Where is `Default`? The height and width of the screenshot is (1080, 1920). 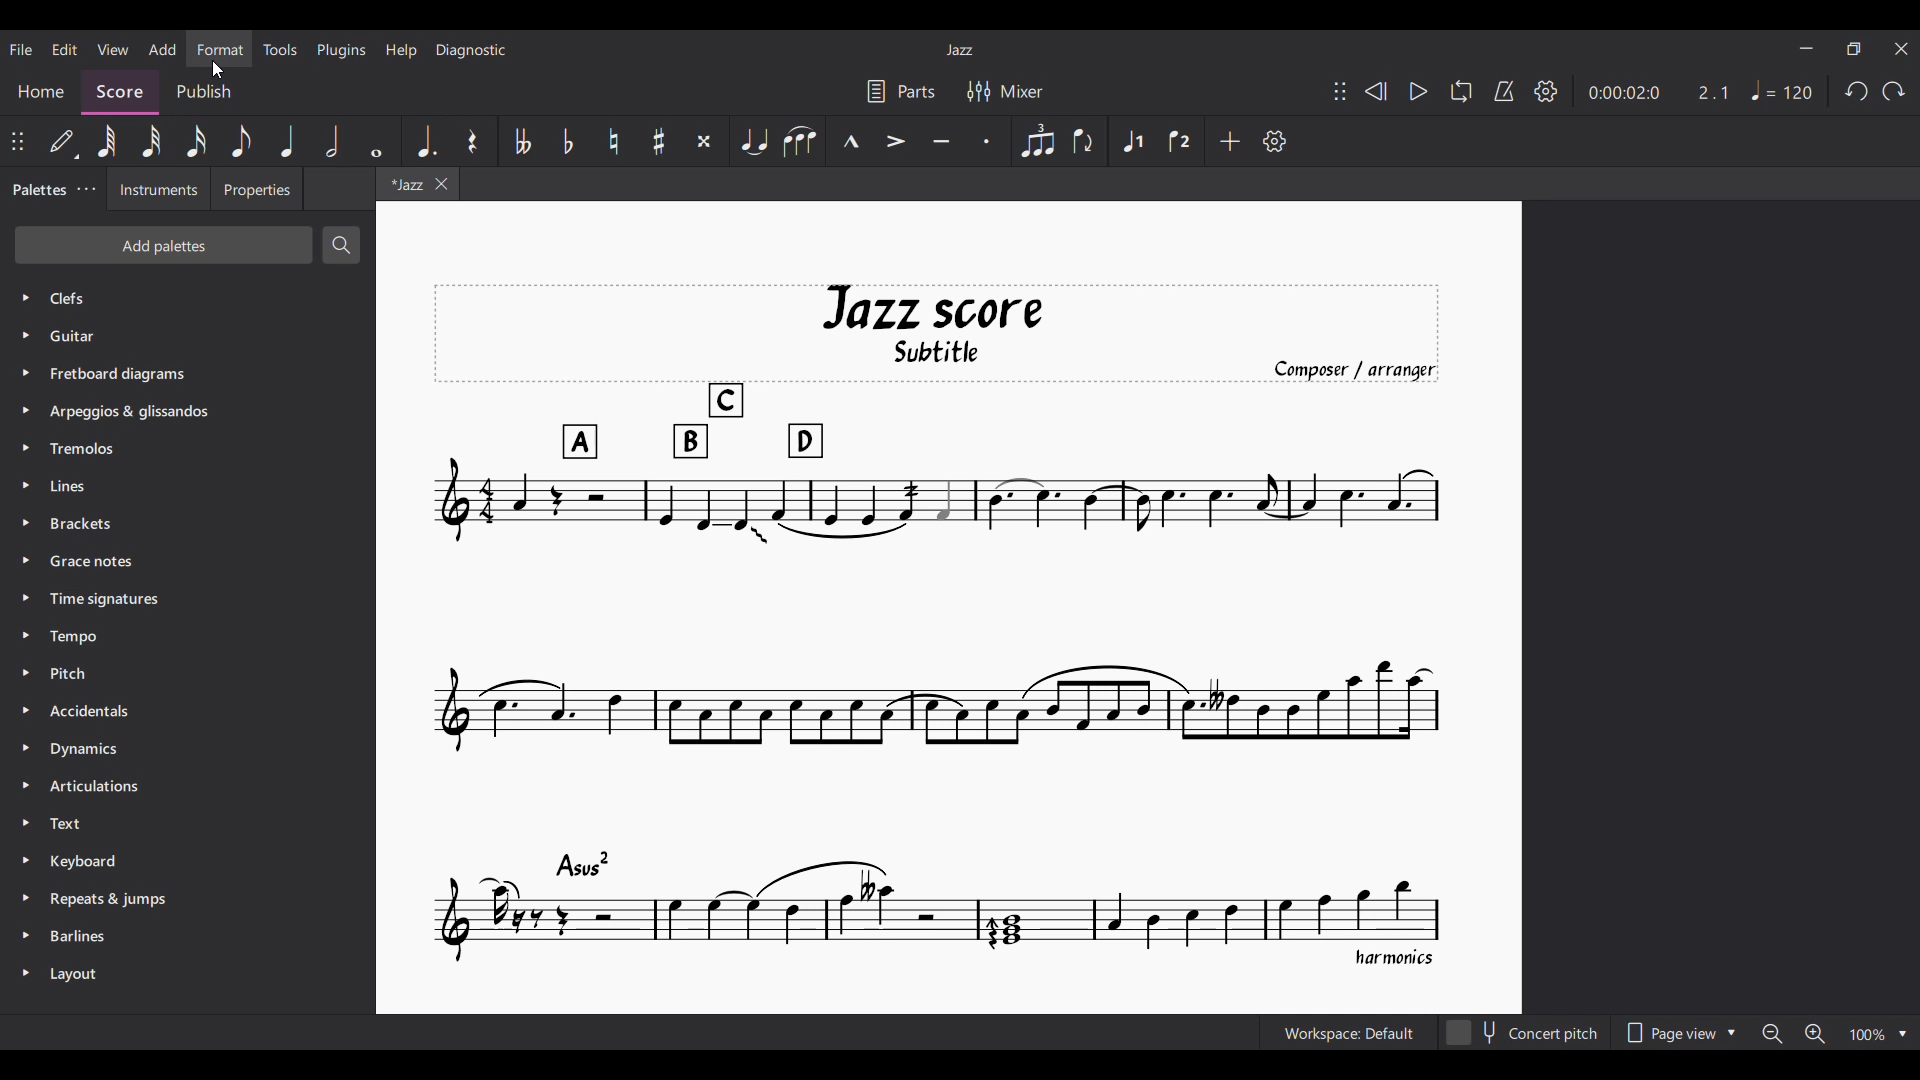
Default is located at coordinates (64, 139).